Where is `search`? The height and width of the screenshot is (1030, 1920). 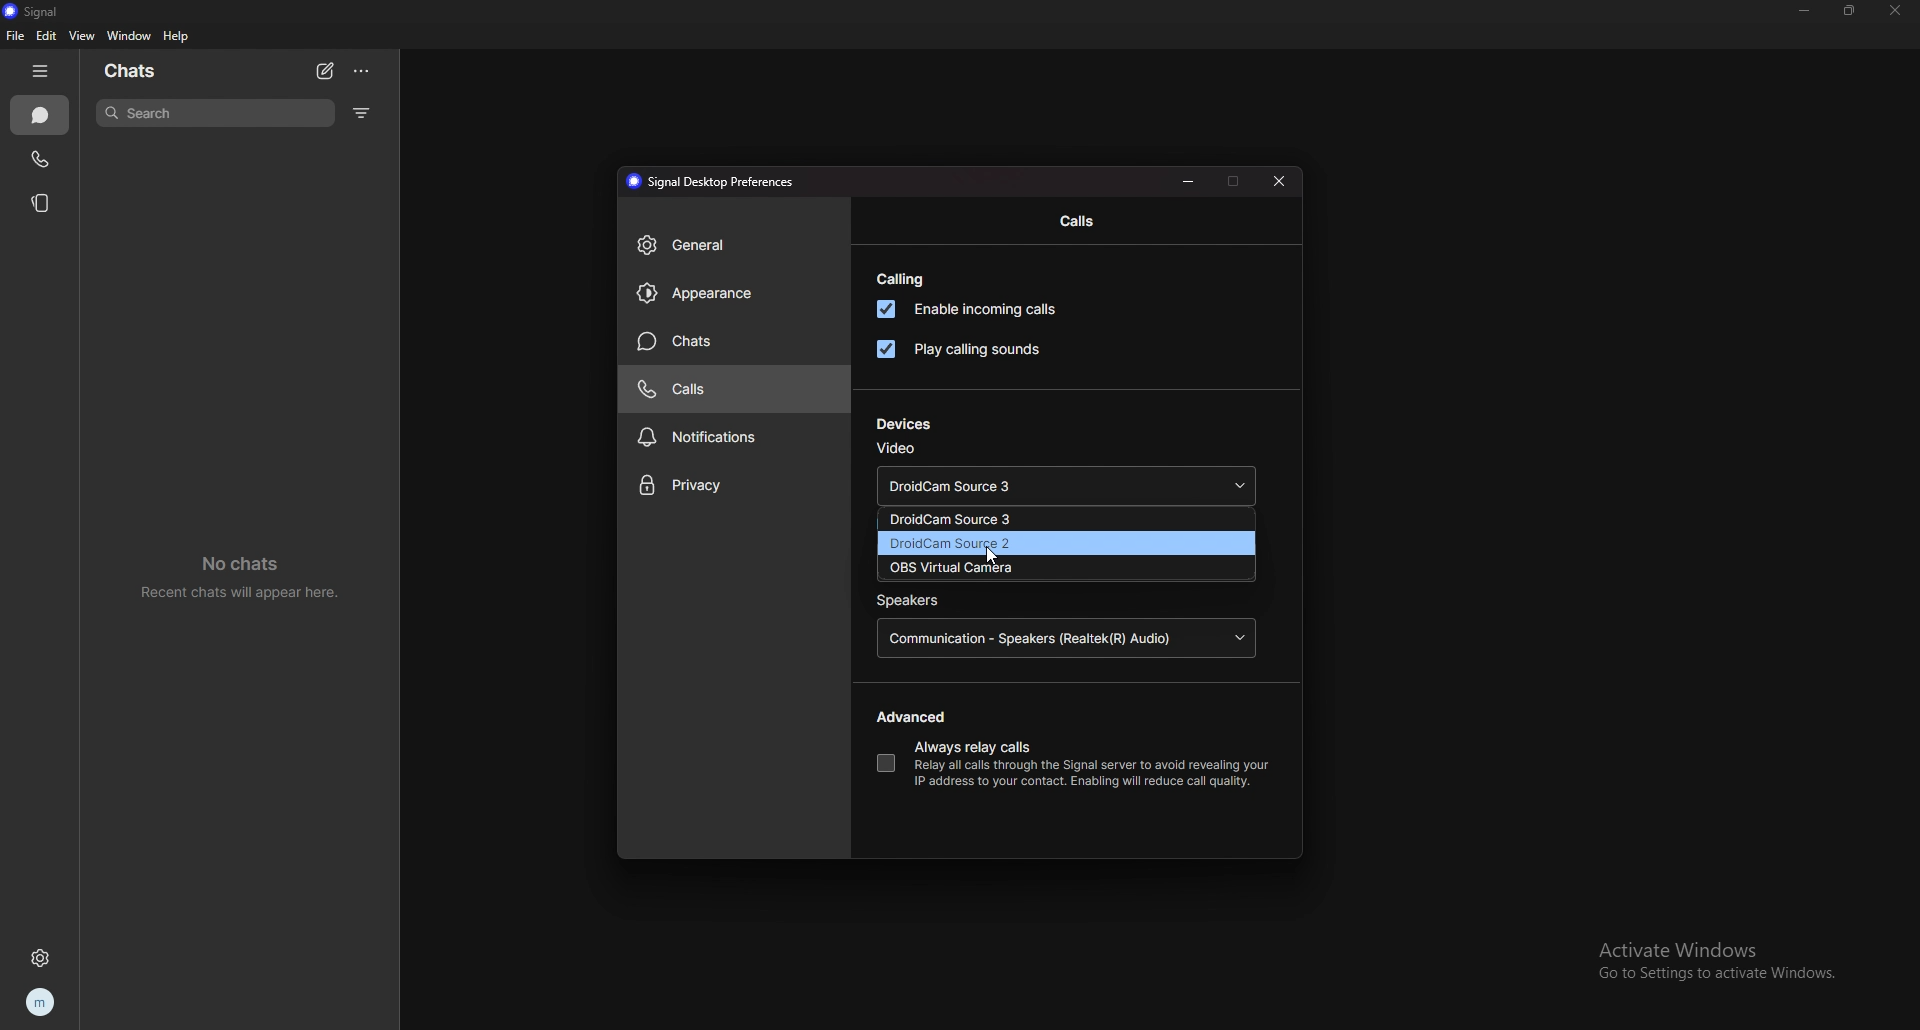
search is located at coordinates (218, 112).